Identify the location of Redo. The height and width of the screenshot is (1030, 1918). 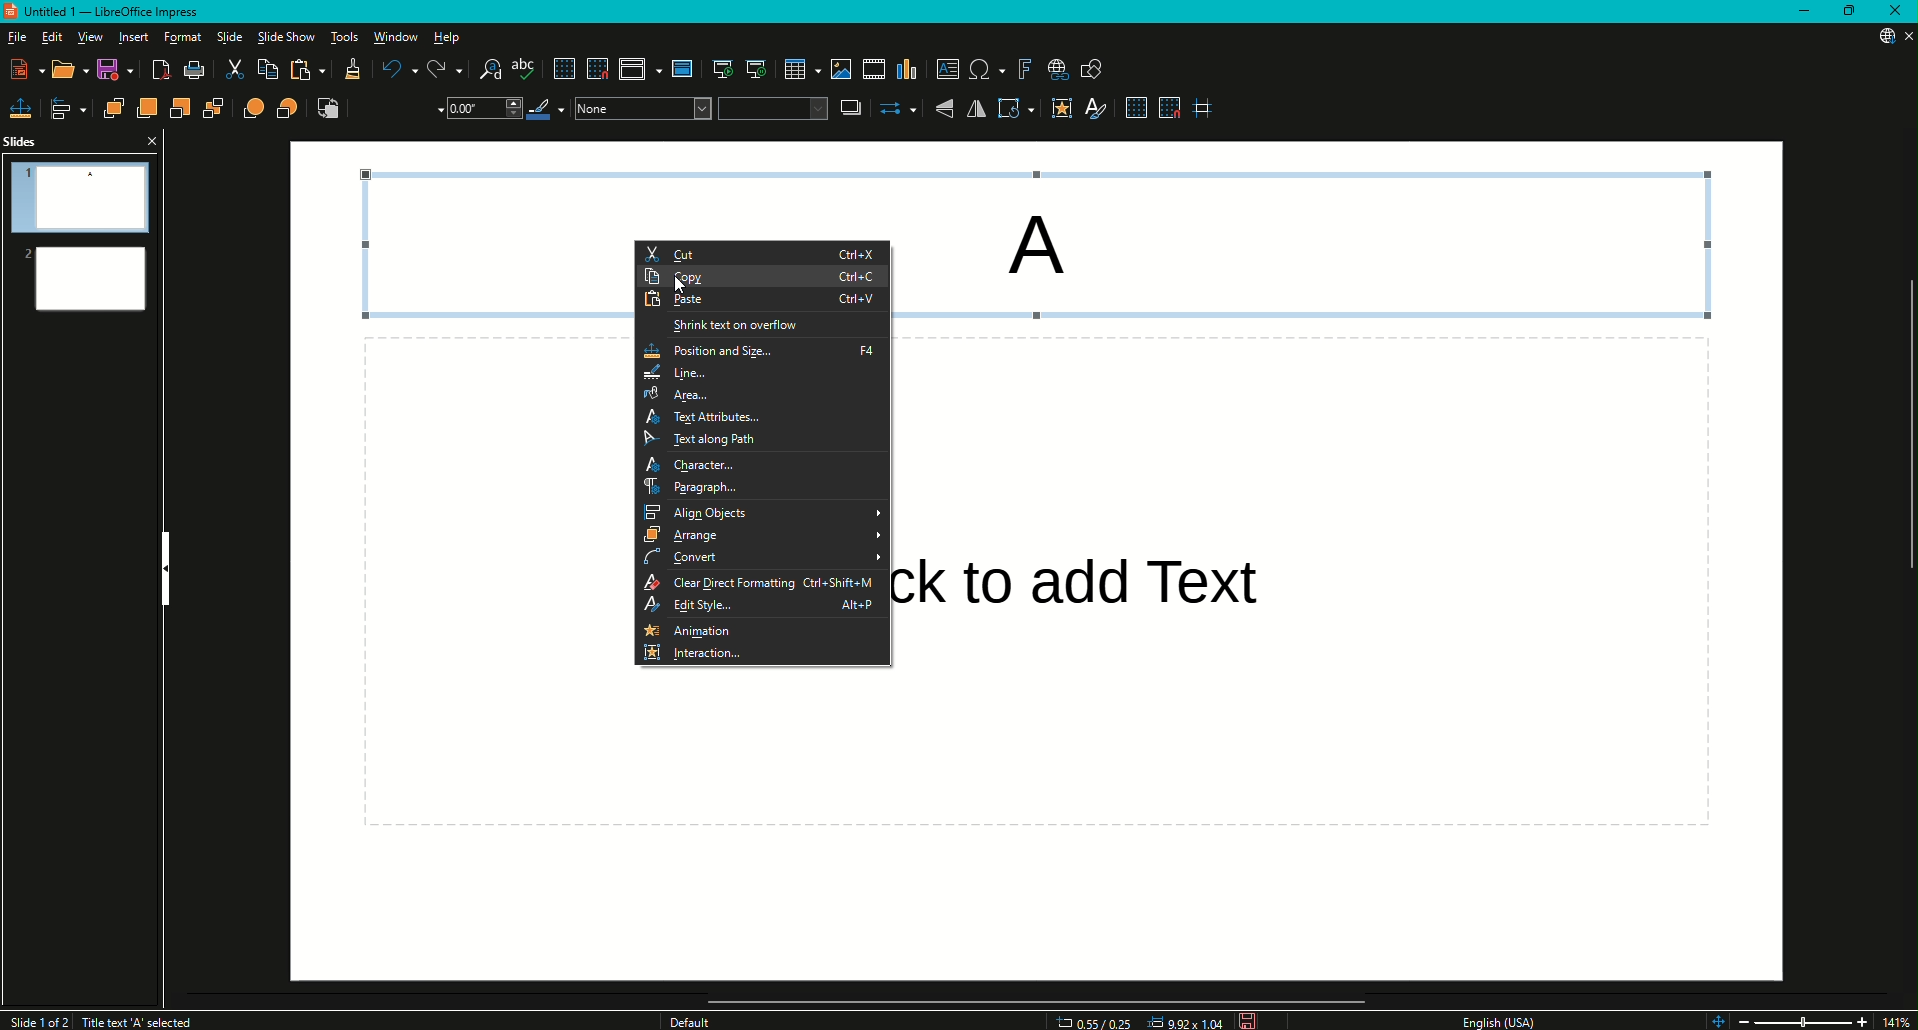
(438, 66).